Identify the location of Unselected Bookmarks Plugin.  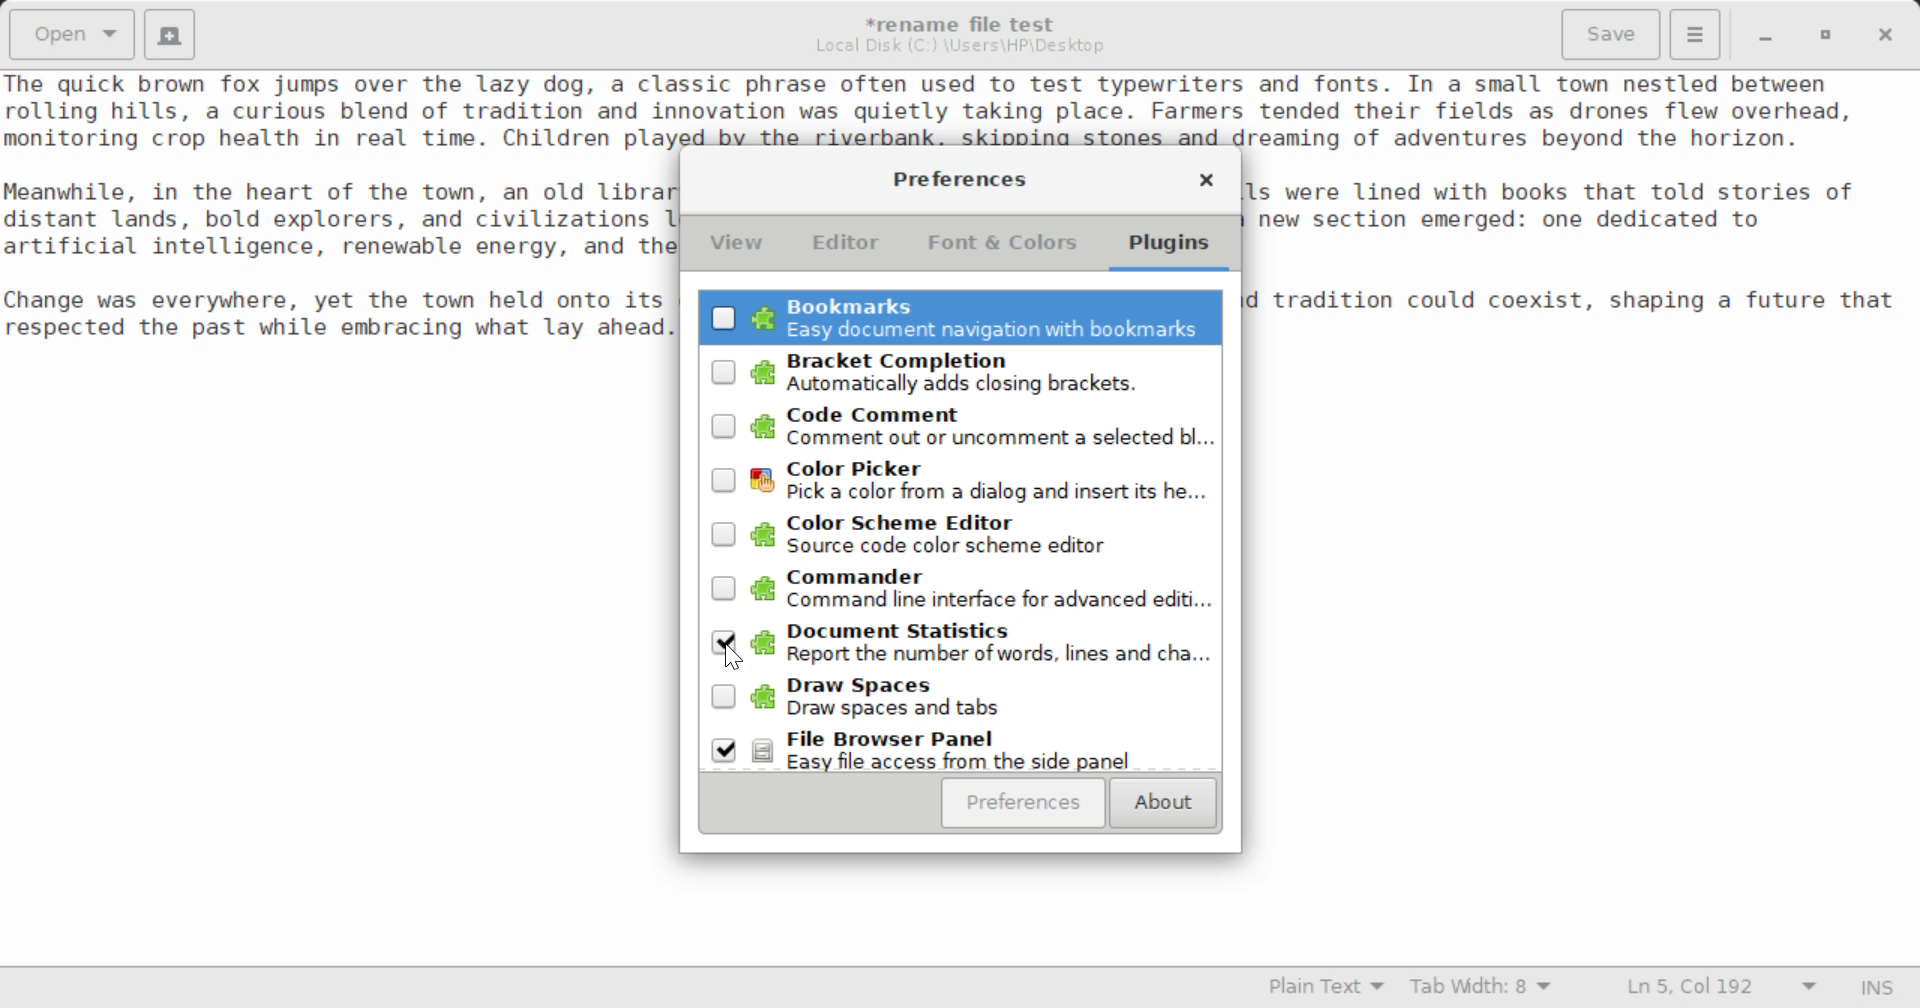
(962, 318).